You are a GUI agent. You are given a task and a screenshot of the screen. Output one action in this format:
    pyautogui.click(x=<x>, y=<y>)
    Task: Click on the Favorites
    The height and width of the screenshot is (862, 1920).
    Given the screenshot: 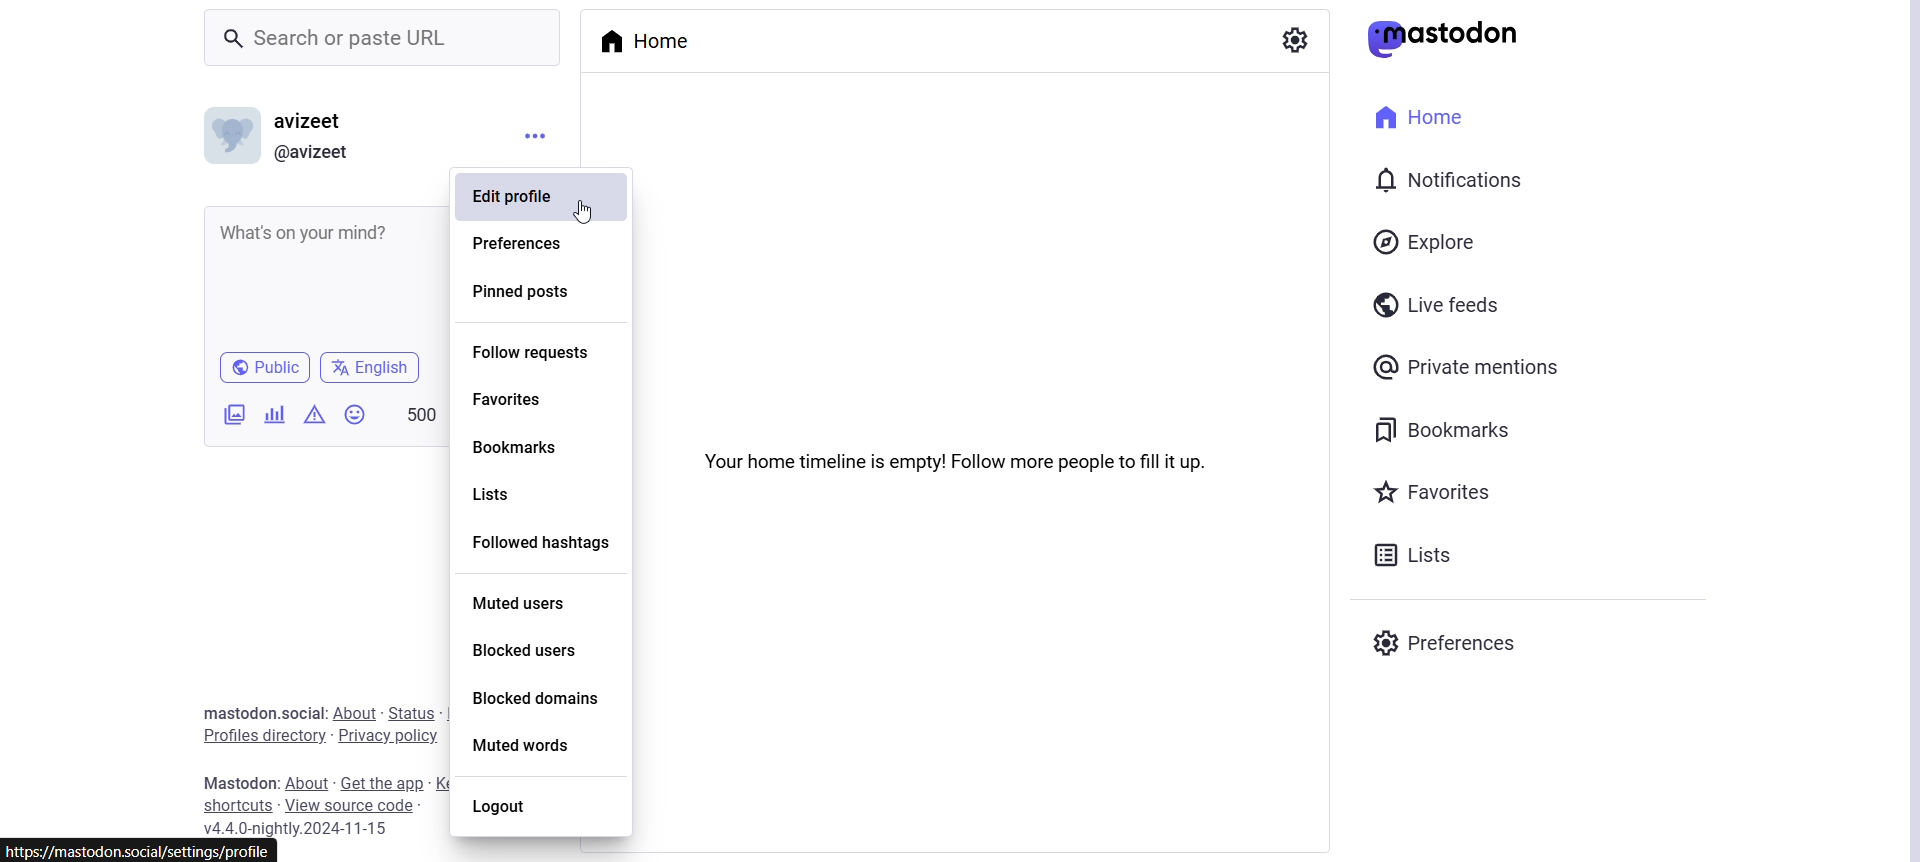 What is the action you would take?
    pyautogui.click(x=527, y=398)
    